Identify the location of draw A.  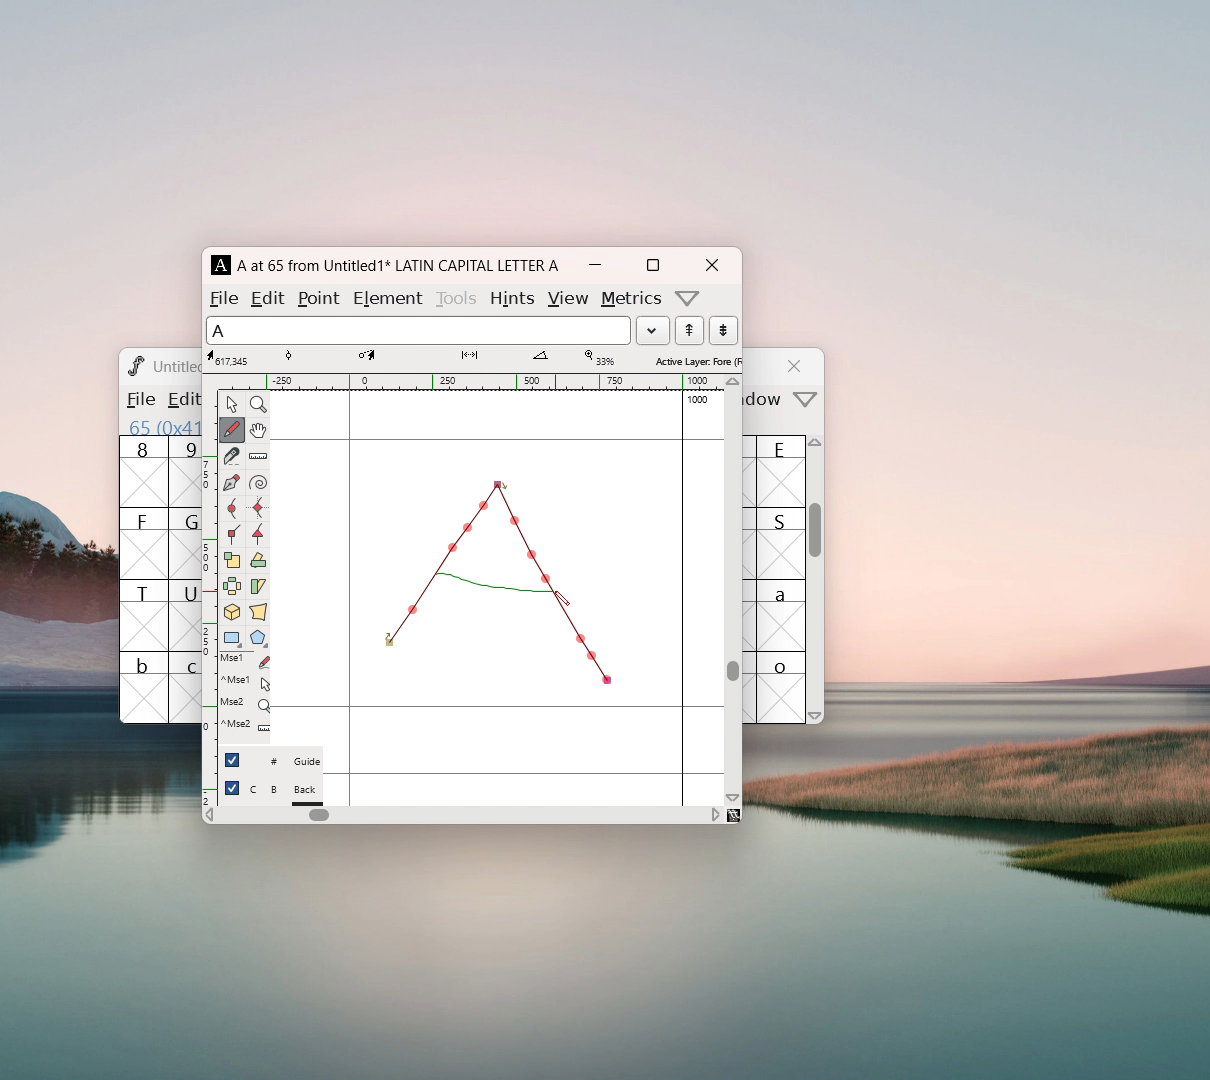
(498, 580).